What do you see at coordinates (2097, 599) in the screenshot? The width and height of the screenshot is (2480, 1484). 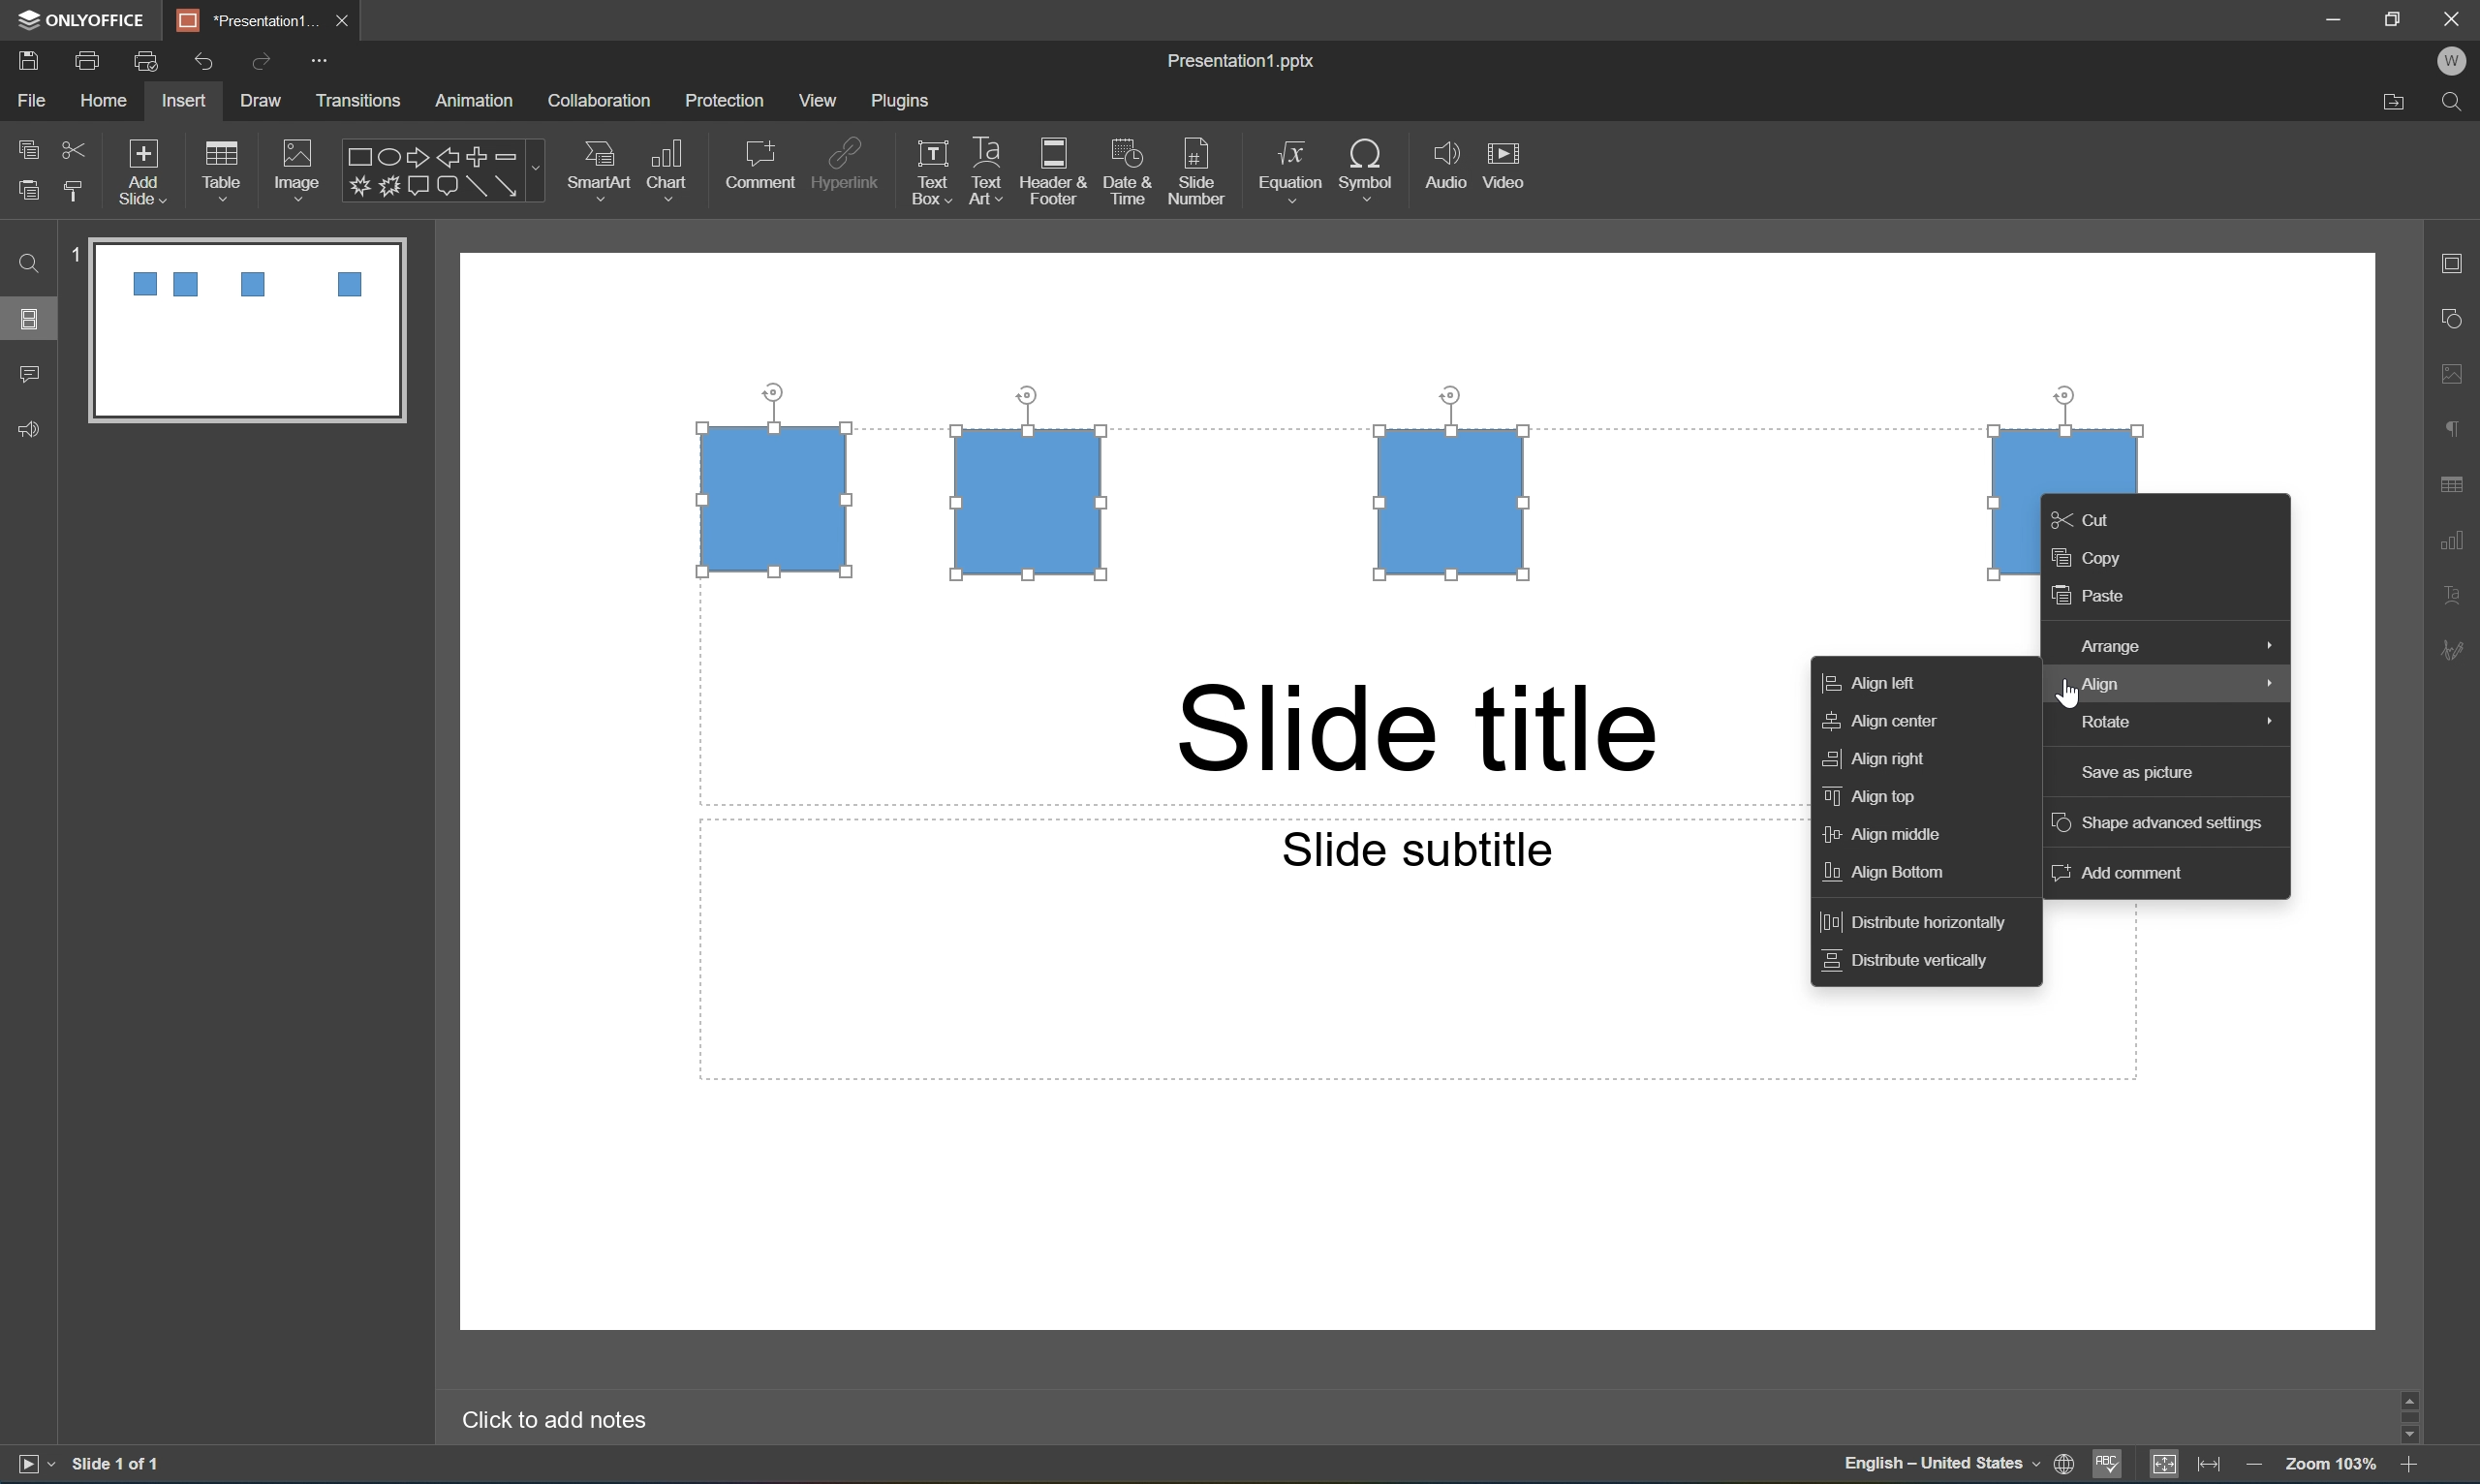 I see `paste` at bounding box center [2097, 599].